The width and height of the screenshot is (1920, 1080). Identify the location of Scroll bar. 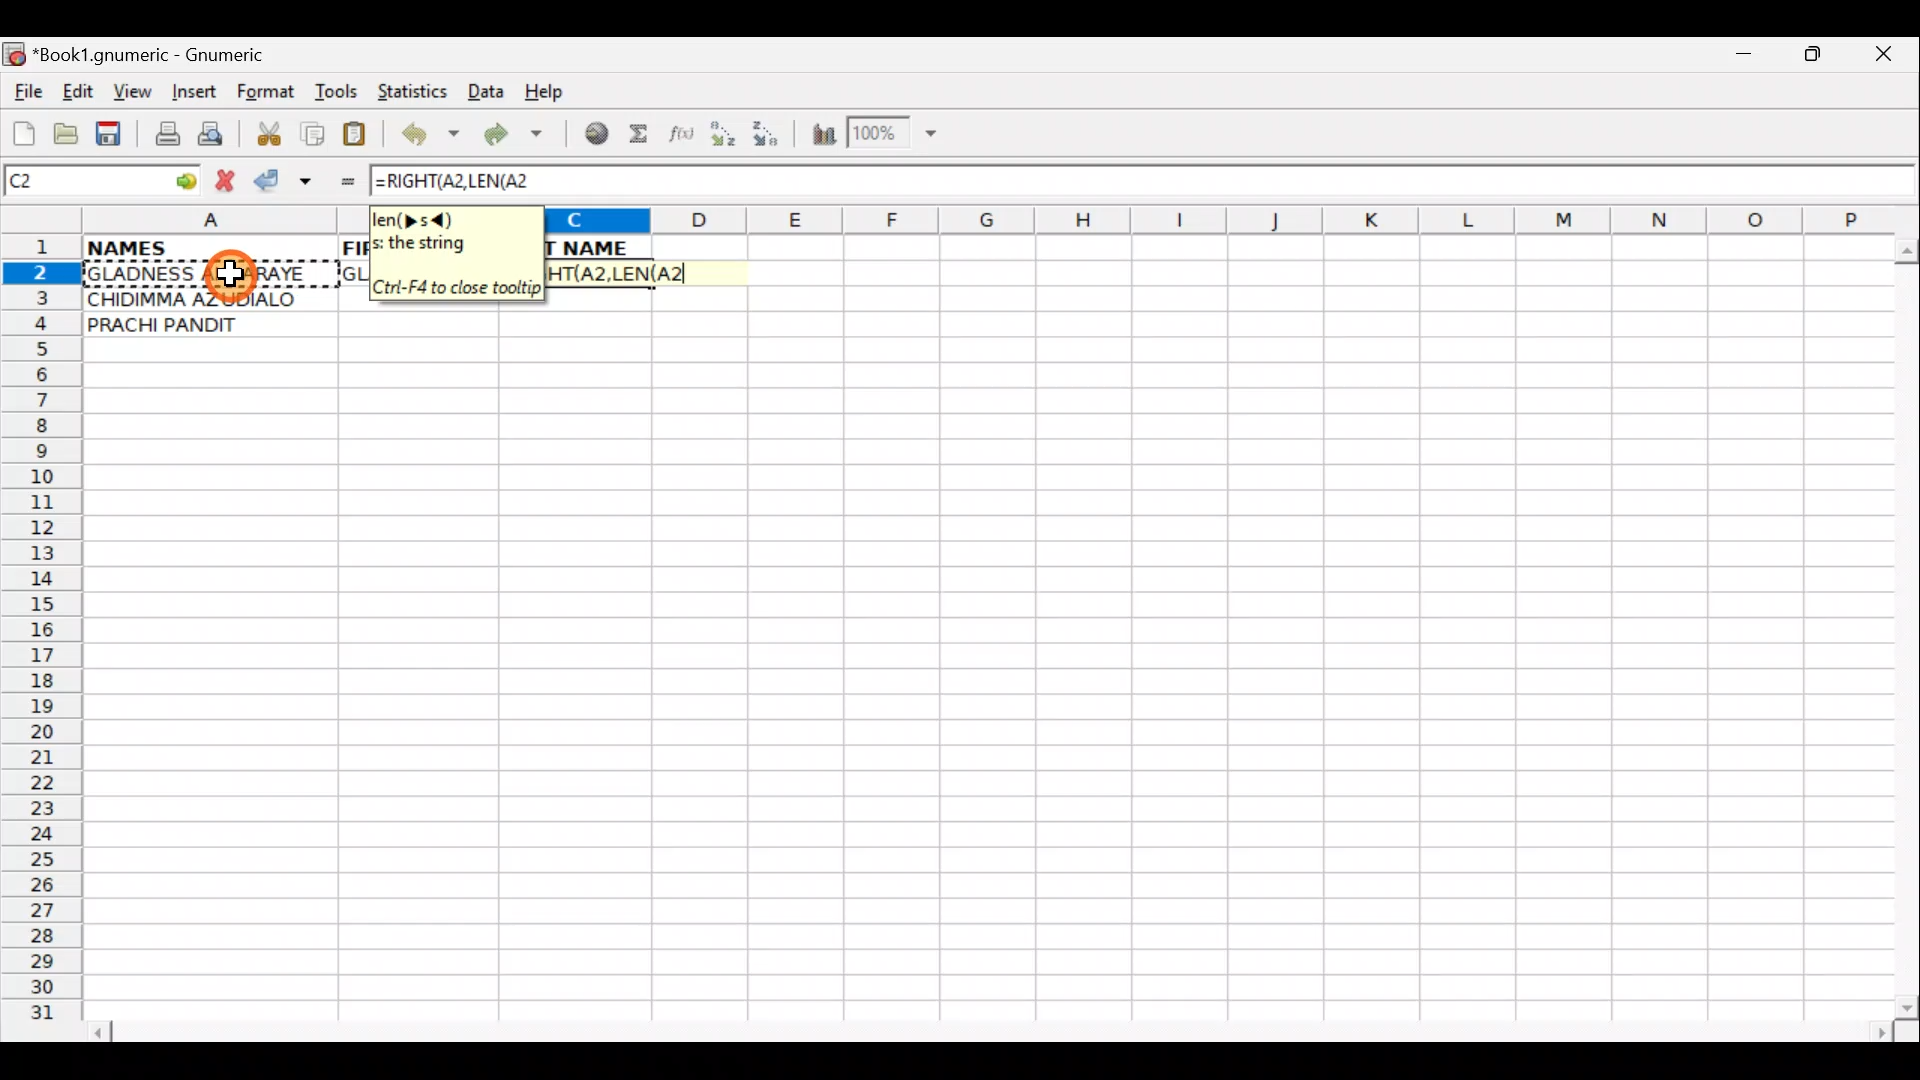
(1902, 624).